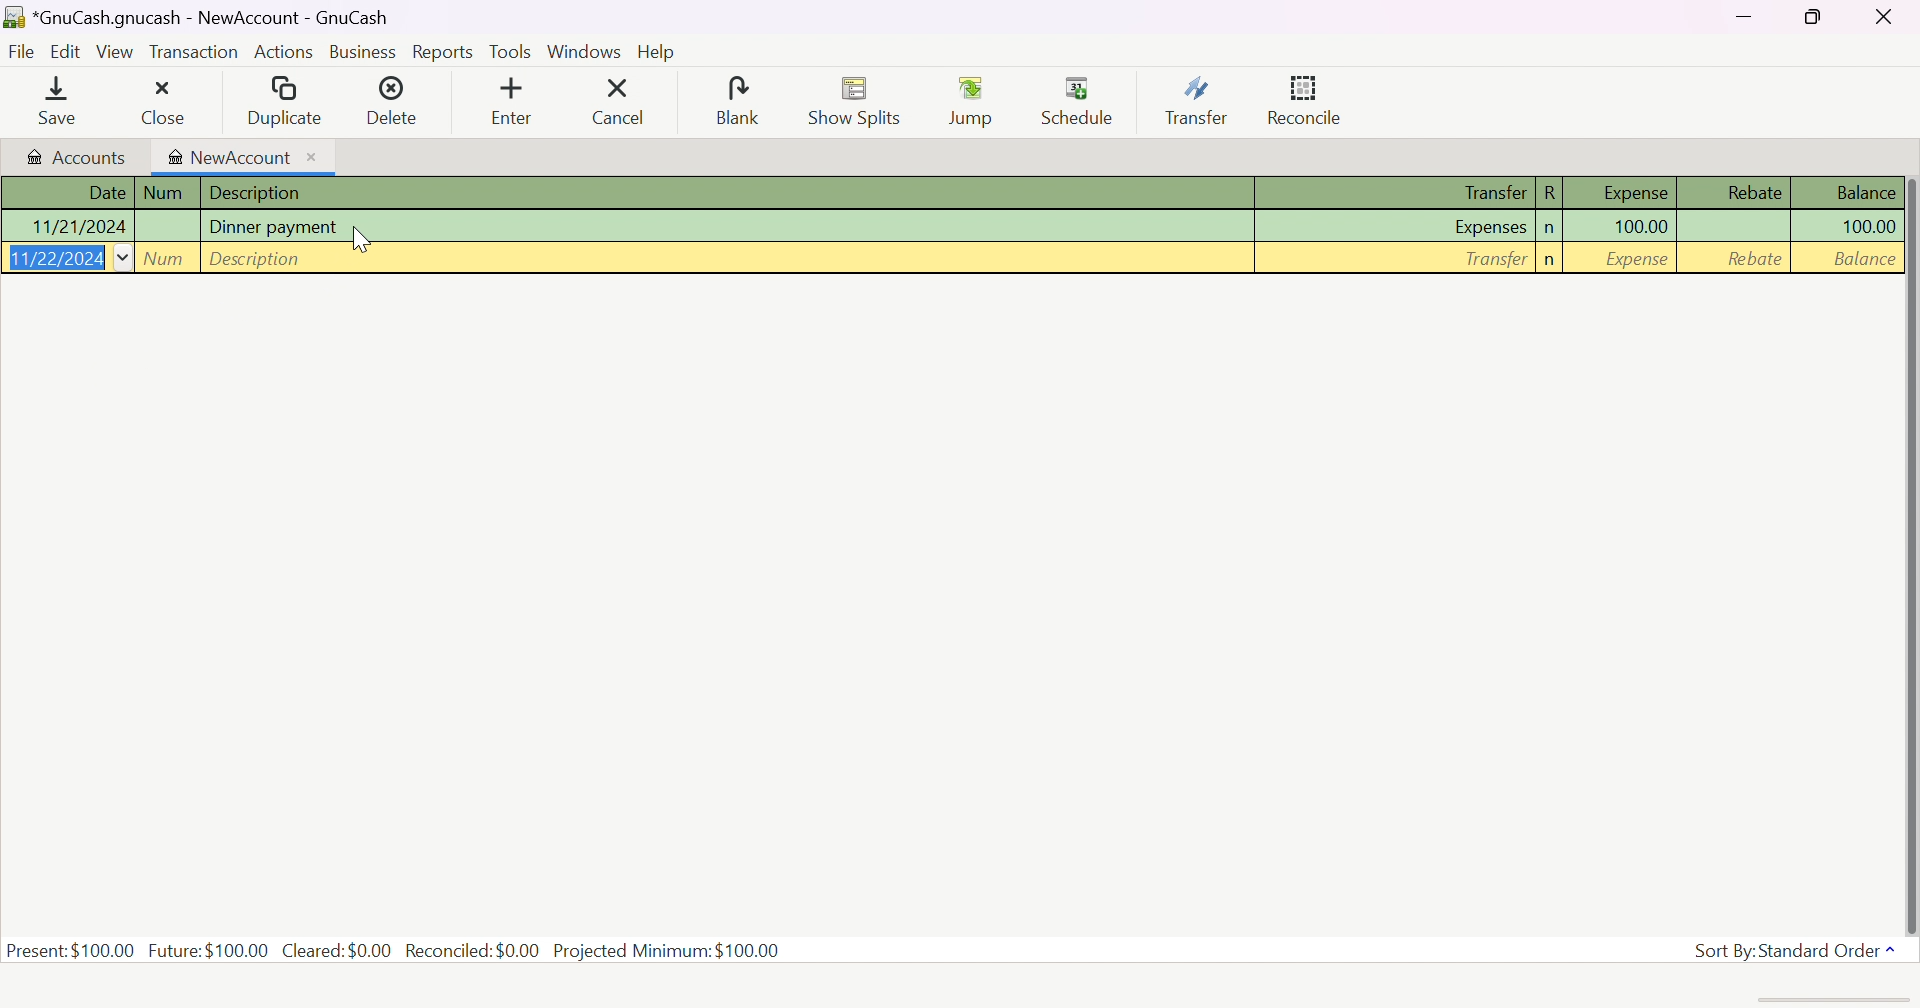 The image size is (1920, 1008). Describe the element at coordinates (1486, 229) in the screenshot. I see `Expenses` at that location.